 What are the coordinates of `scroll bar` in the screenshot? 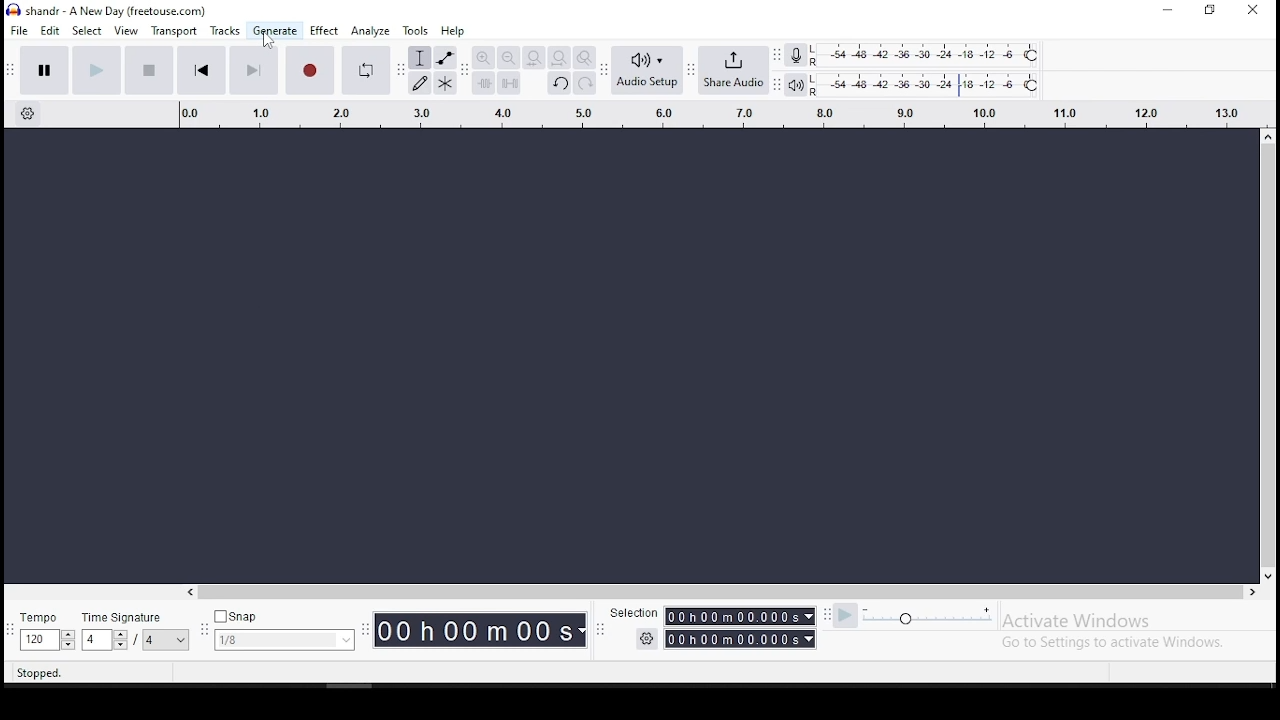 It's located at (724, 592).